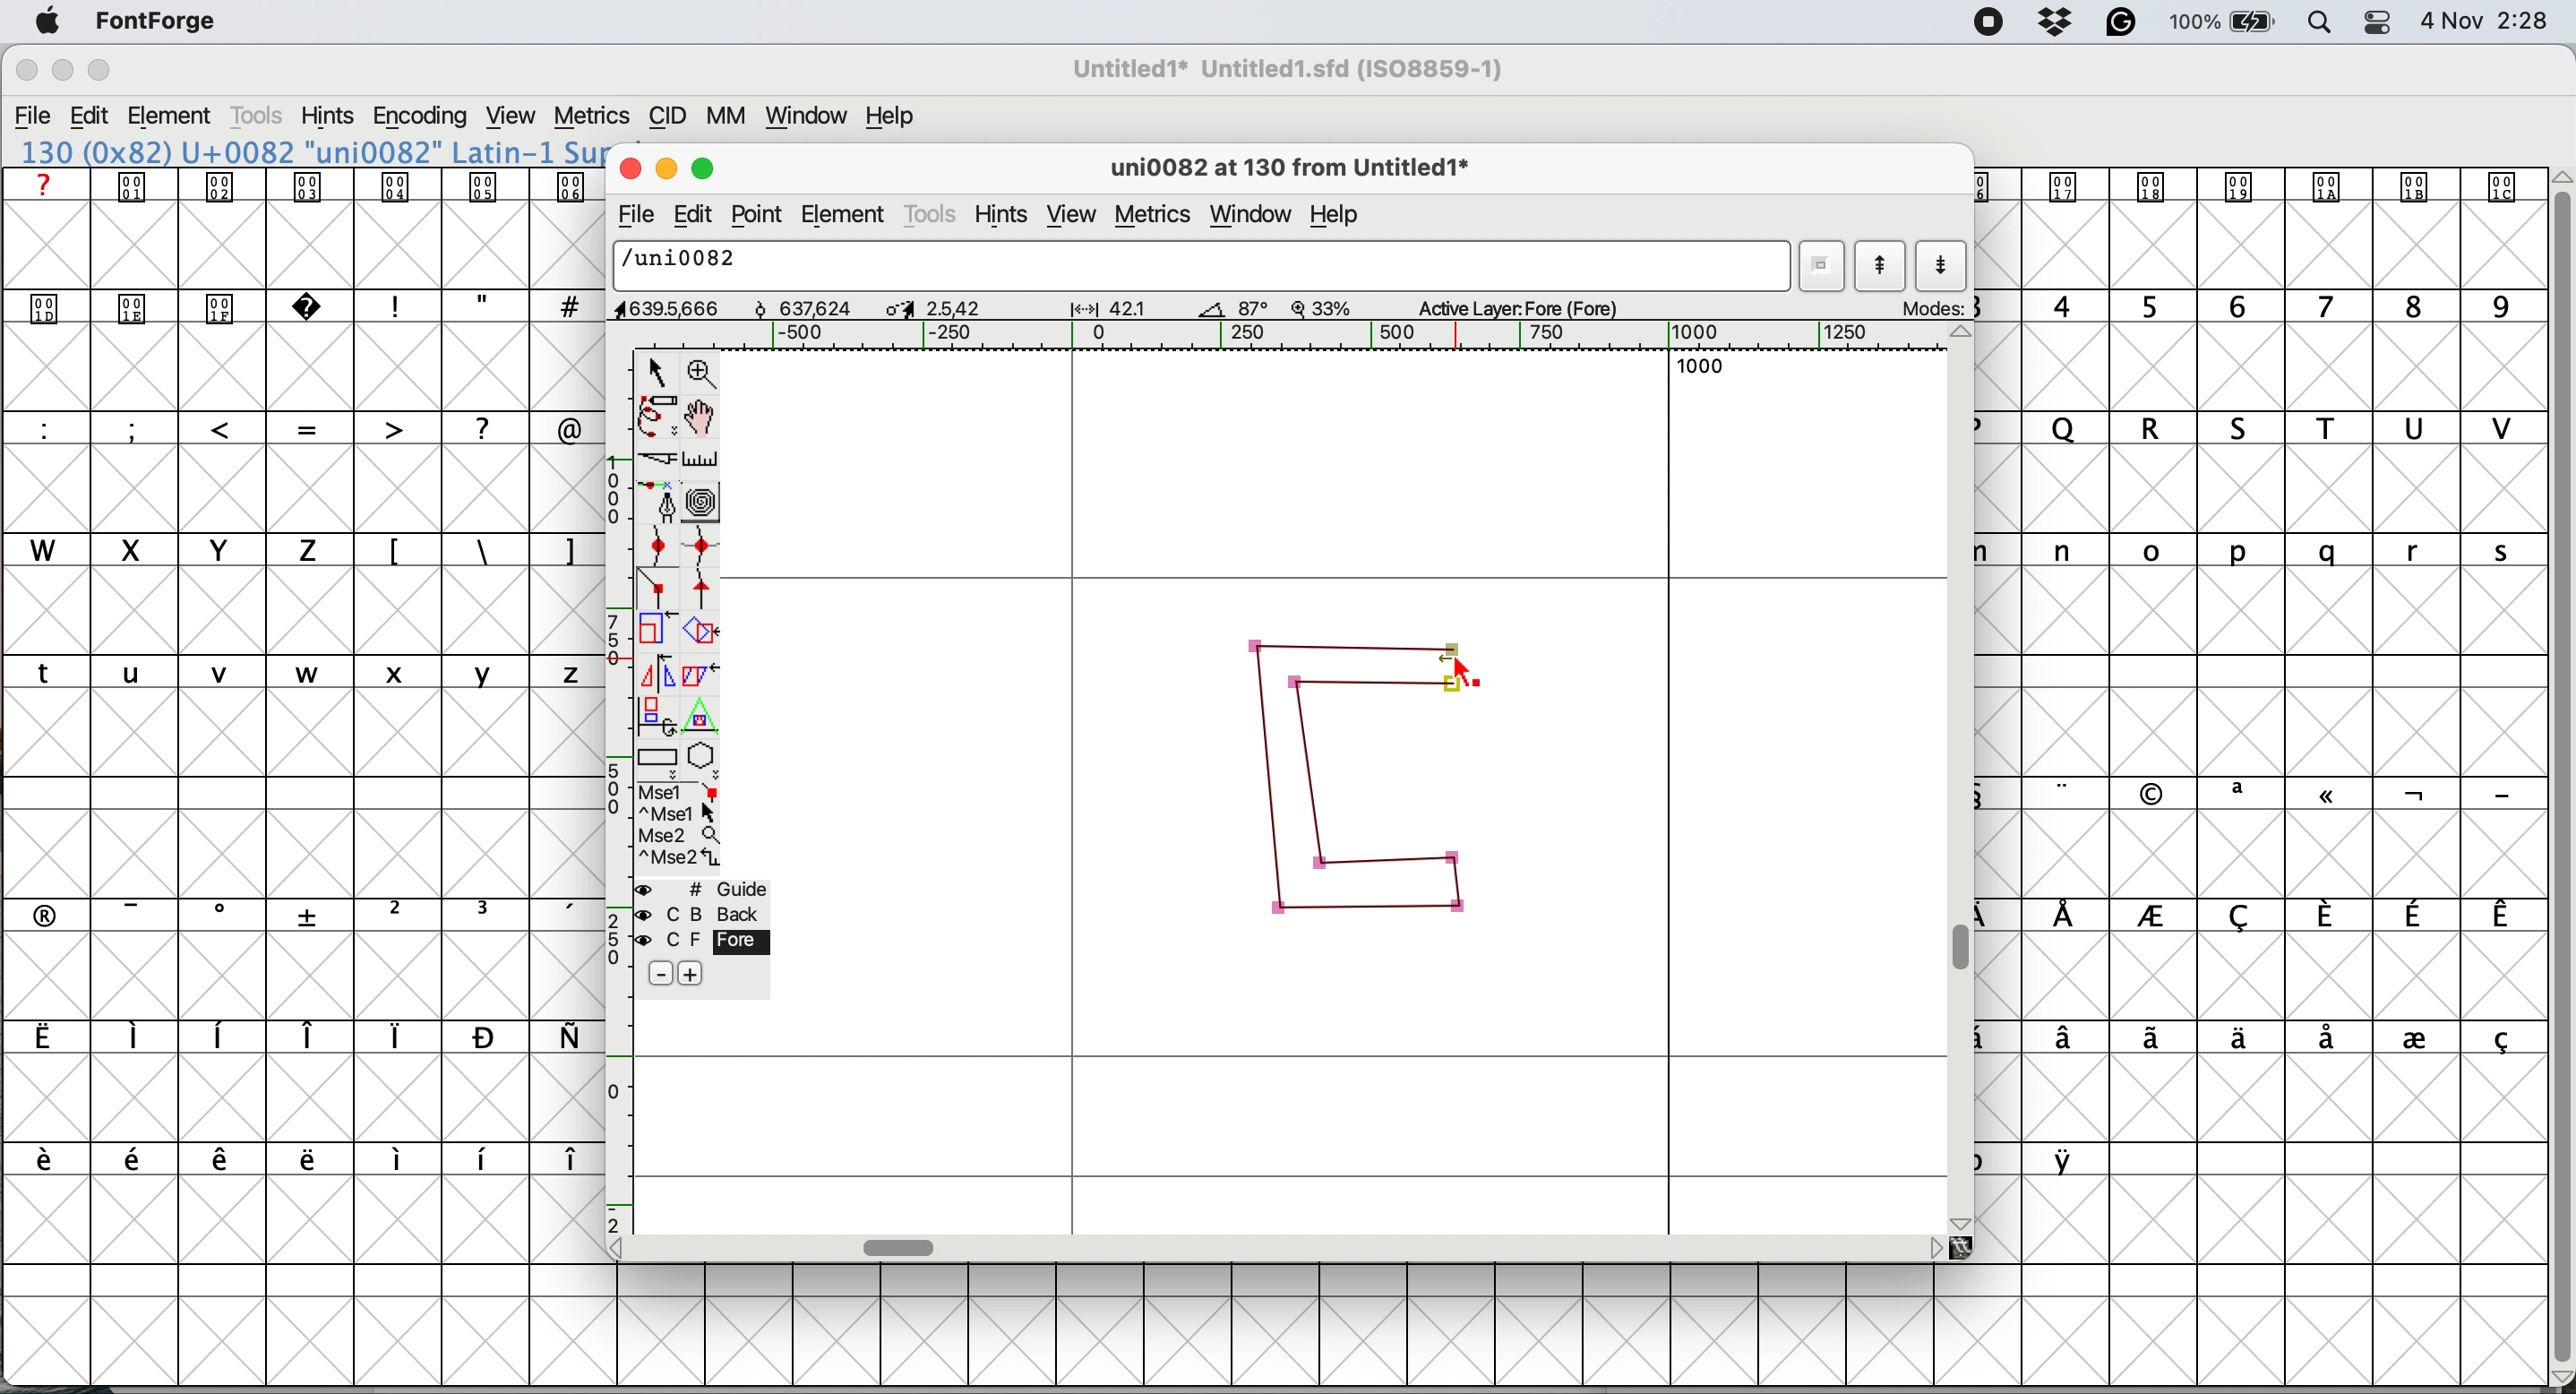  I want to click on mode, so click(1929, 307).